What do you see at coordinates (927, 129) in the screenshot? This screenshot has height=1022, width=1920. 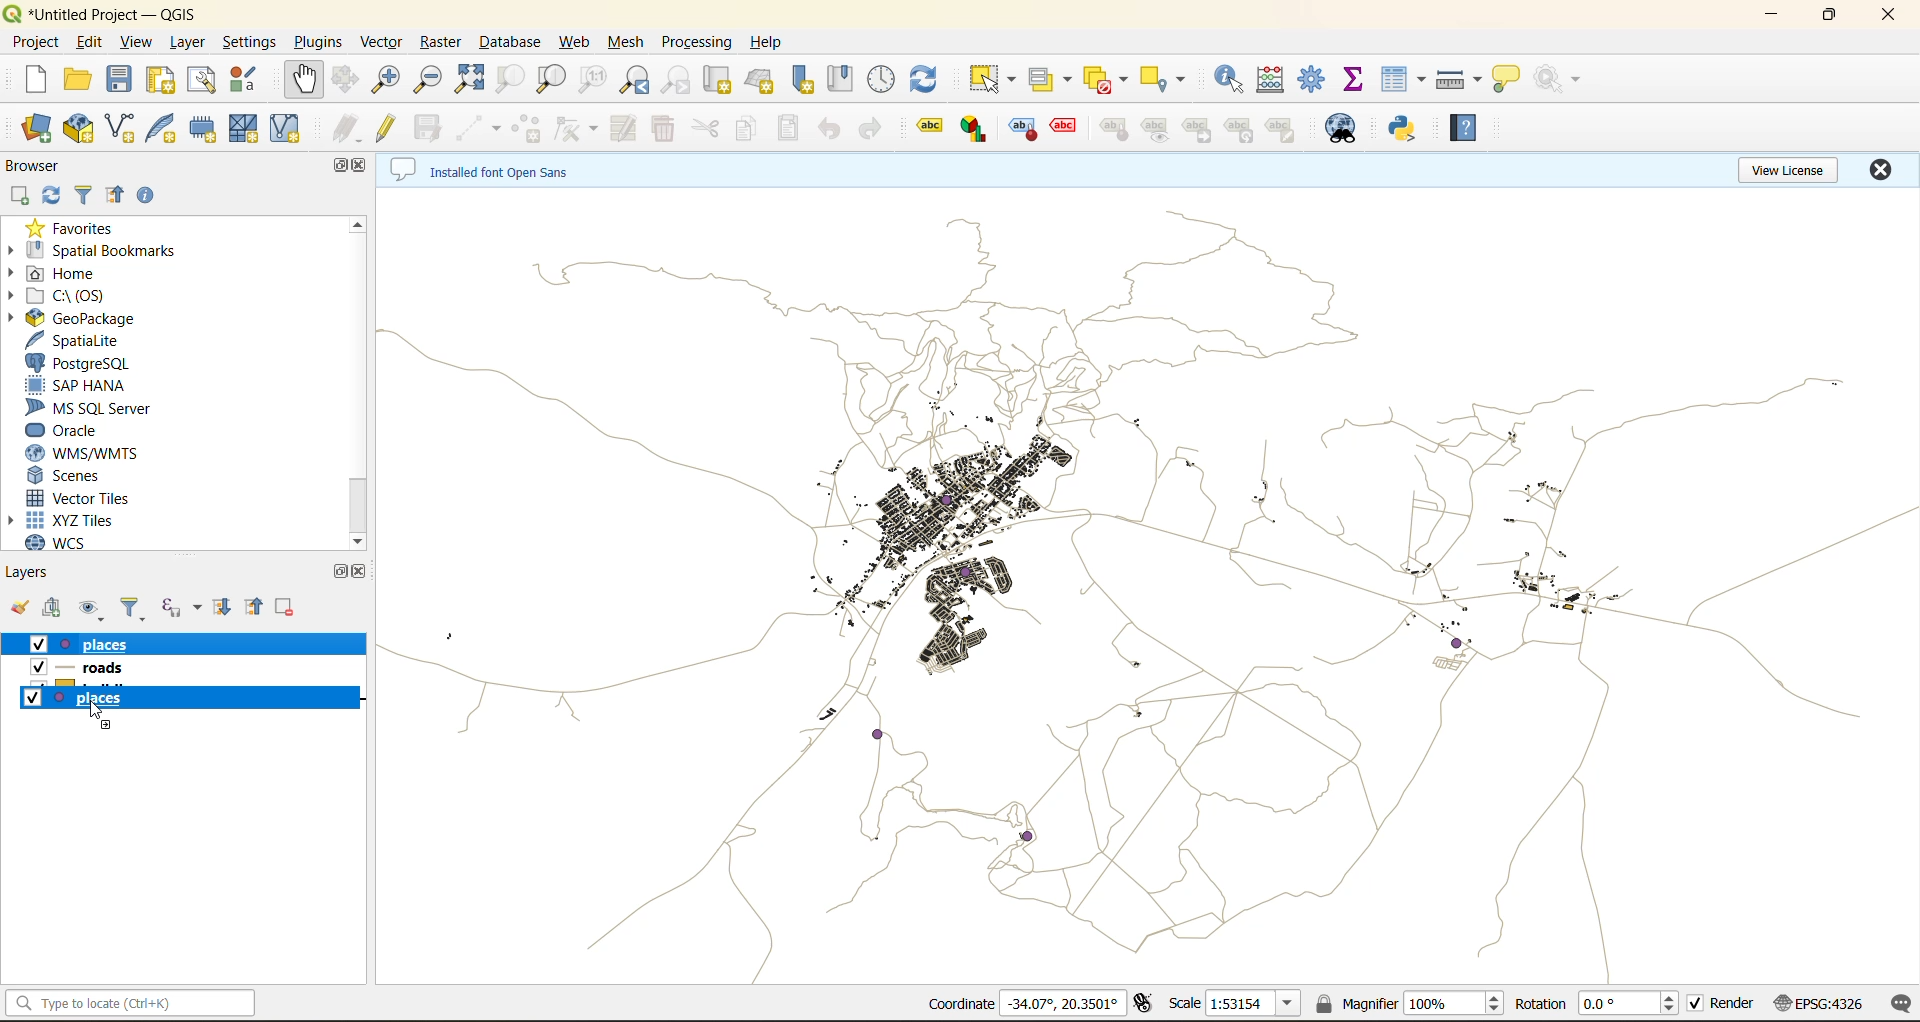 I see `layer labeling` at bounding box center [927, 129].